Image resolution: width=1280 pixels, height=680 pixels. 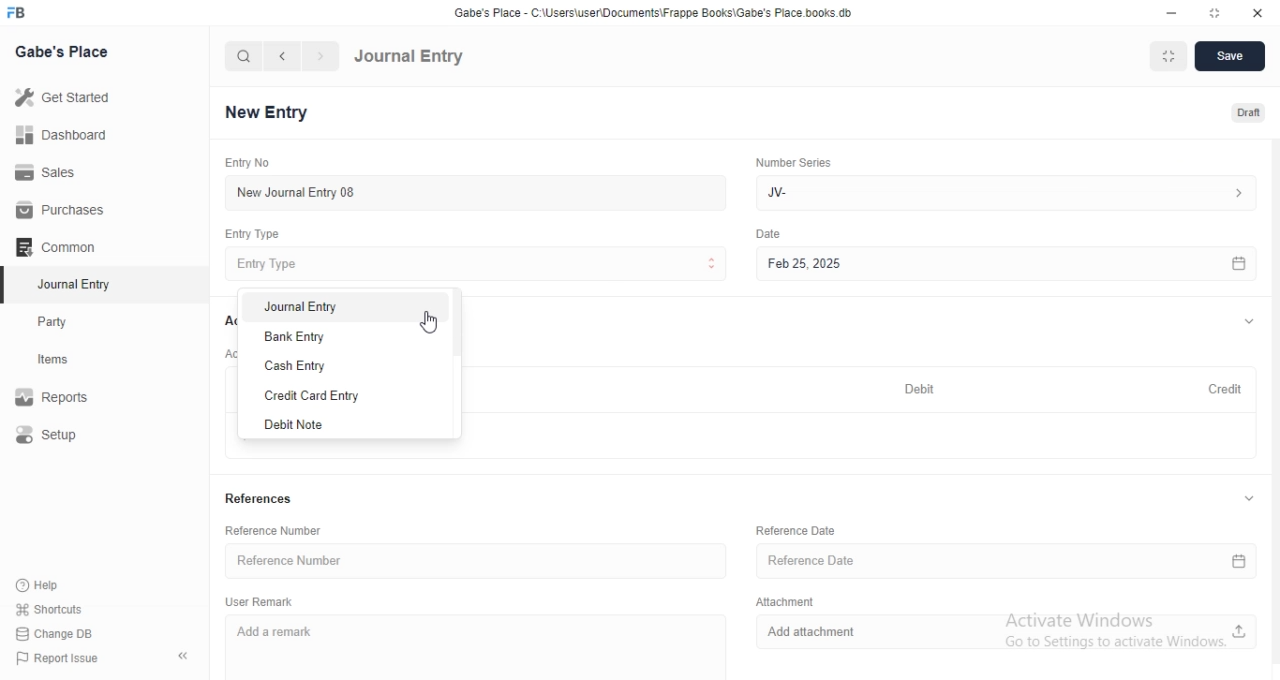 I want to click on Party, so click(x=72, y=322).